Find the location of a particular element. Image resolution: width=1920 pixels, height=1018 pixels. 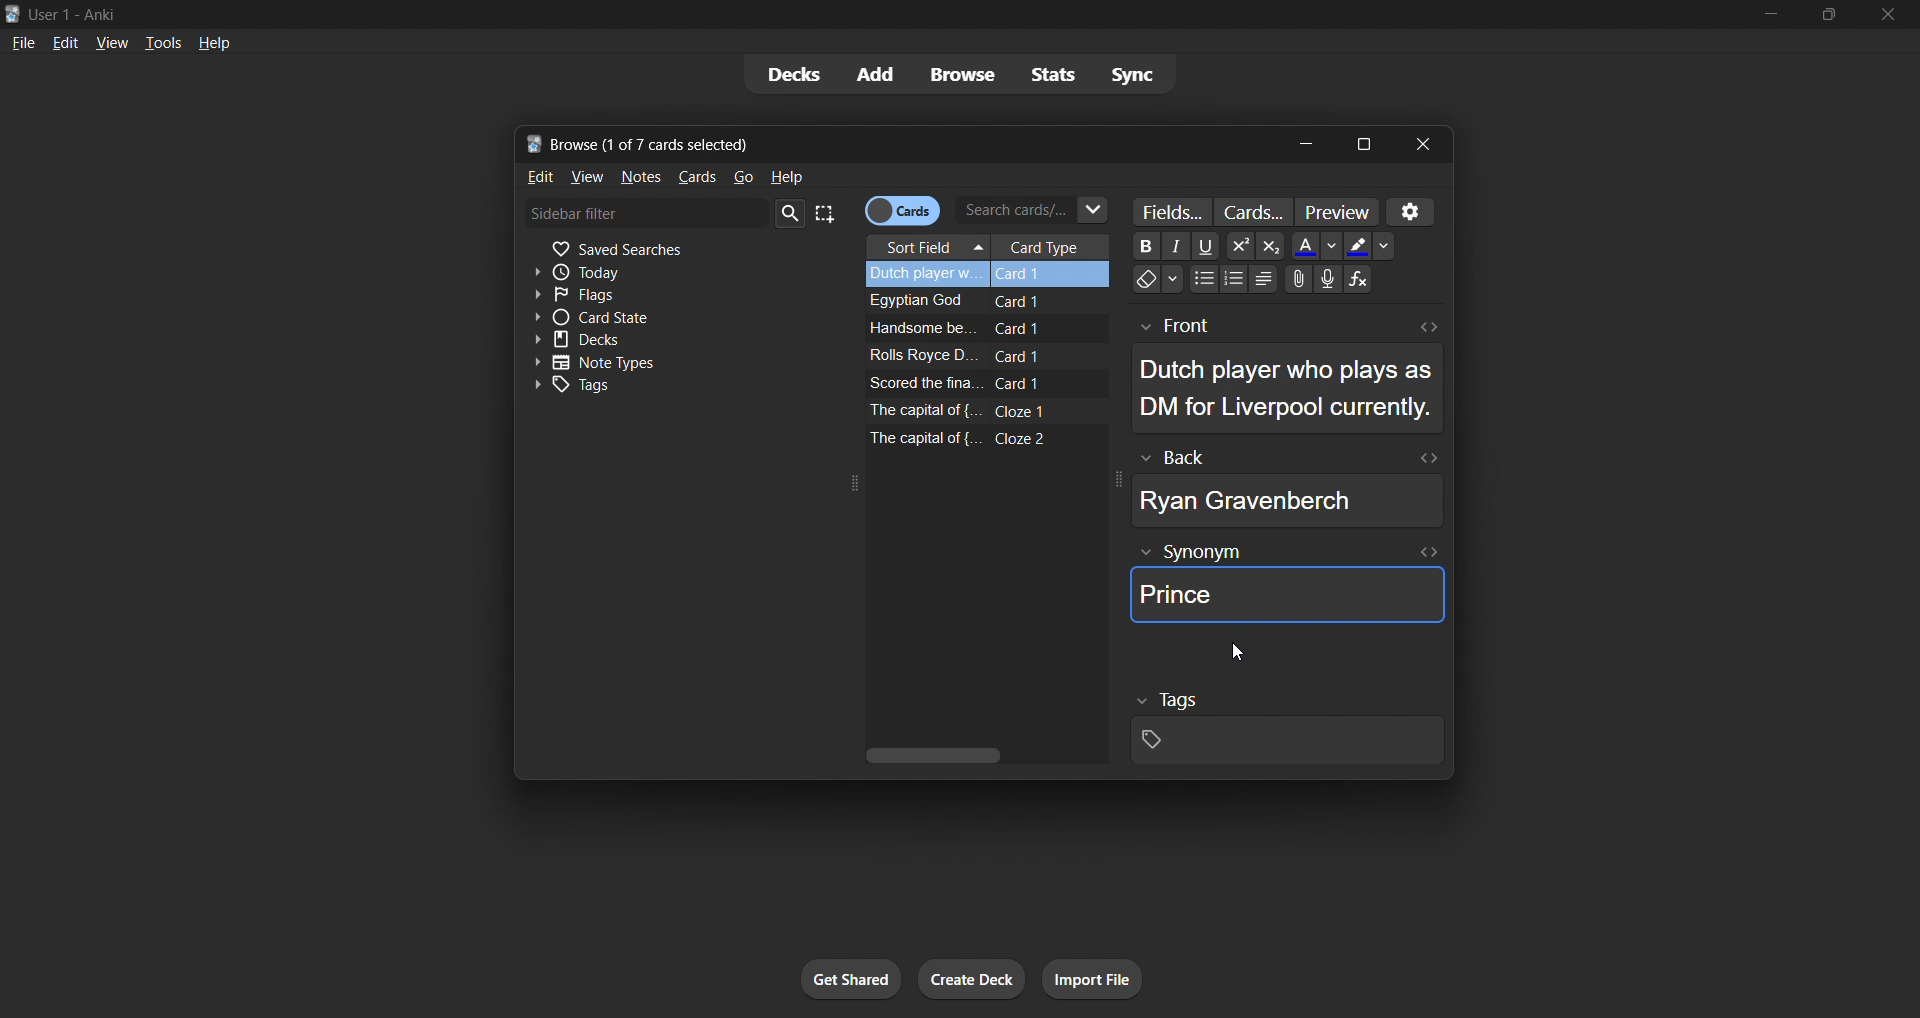

cursor is located at coordinates (1242, 650).